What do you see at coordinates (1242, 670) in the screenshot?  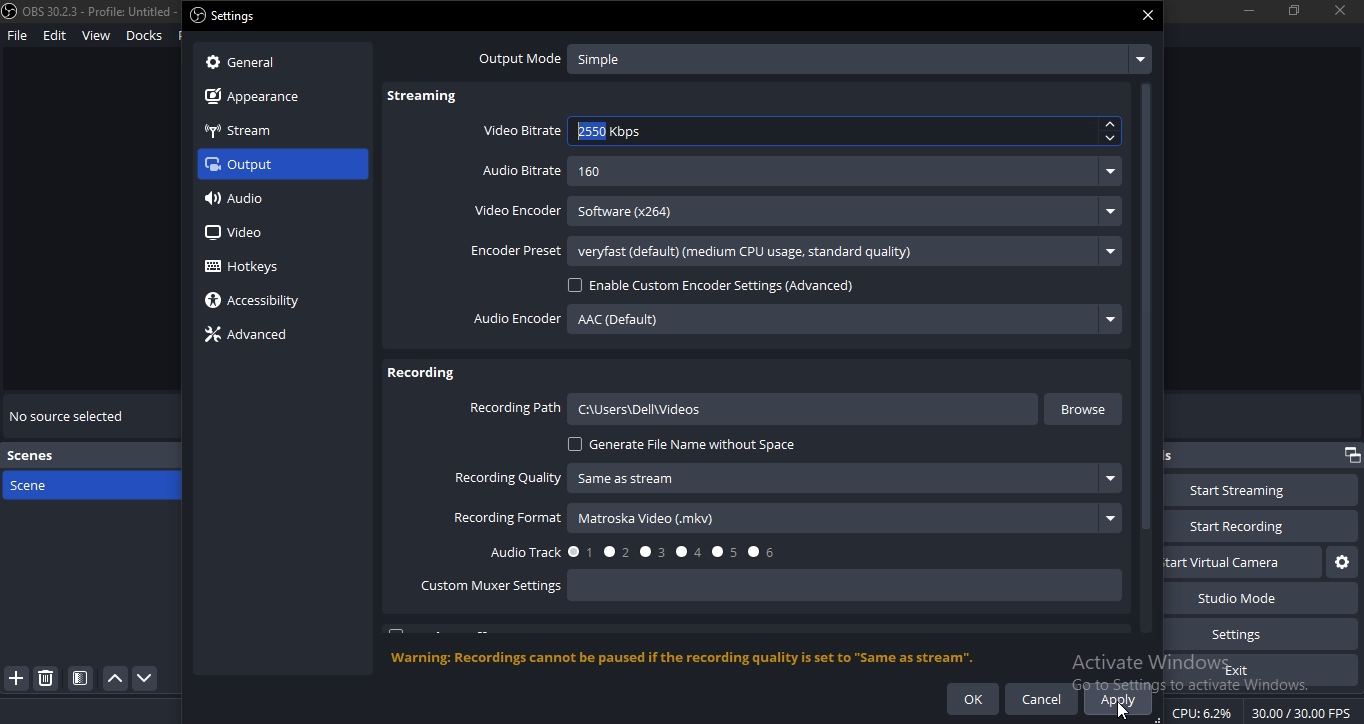 I see `exit` at bounding box center [1242, 670].